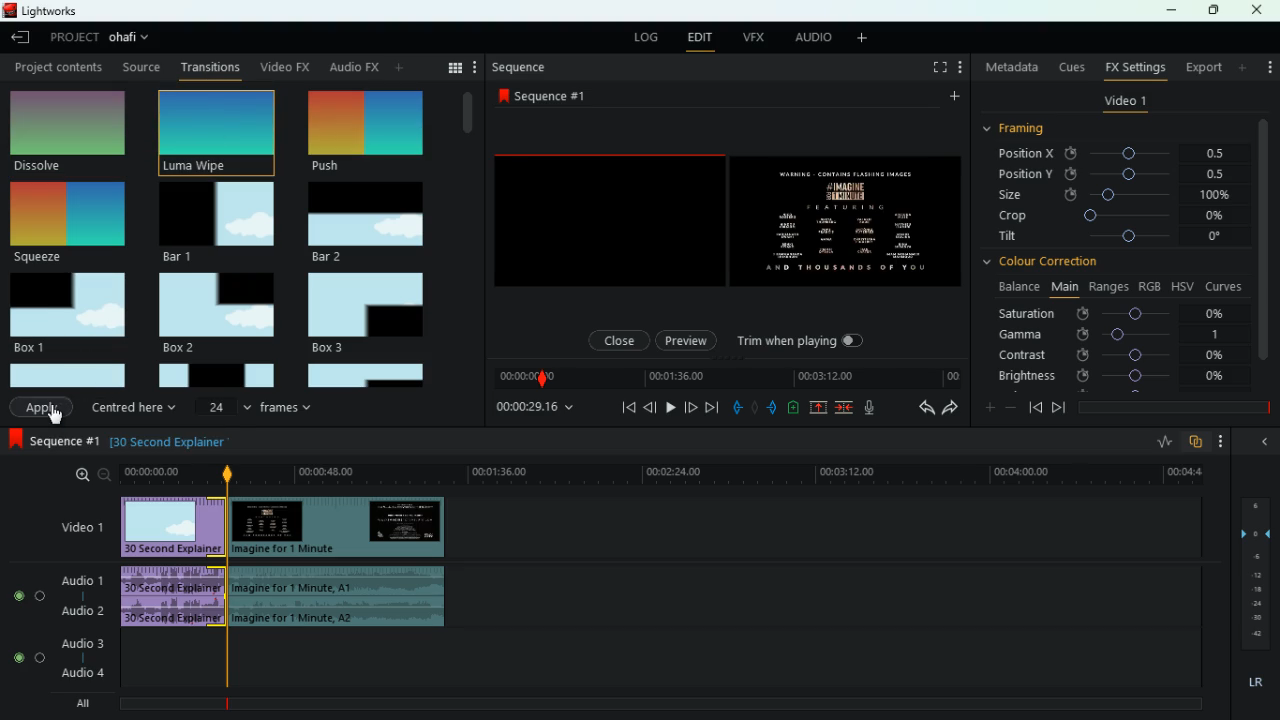 Image resolution: width=1280 pixels, height=720 pixels. What do you see at coordinates (1116, 313) in the screenshot?
I see `saturation` at bounding box center [1116, 313].